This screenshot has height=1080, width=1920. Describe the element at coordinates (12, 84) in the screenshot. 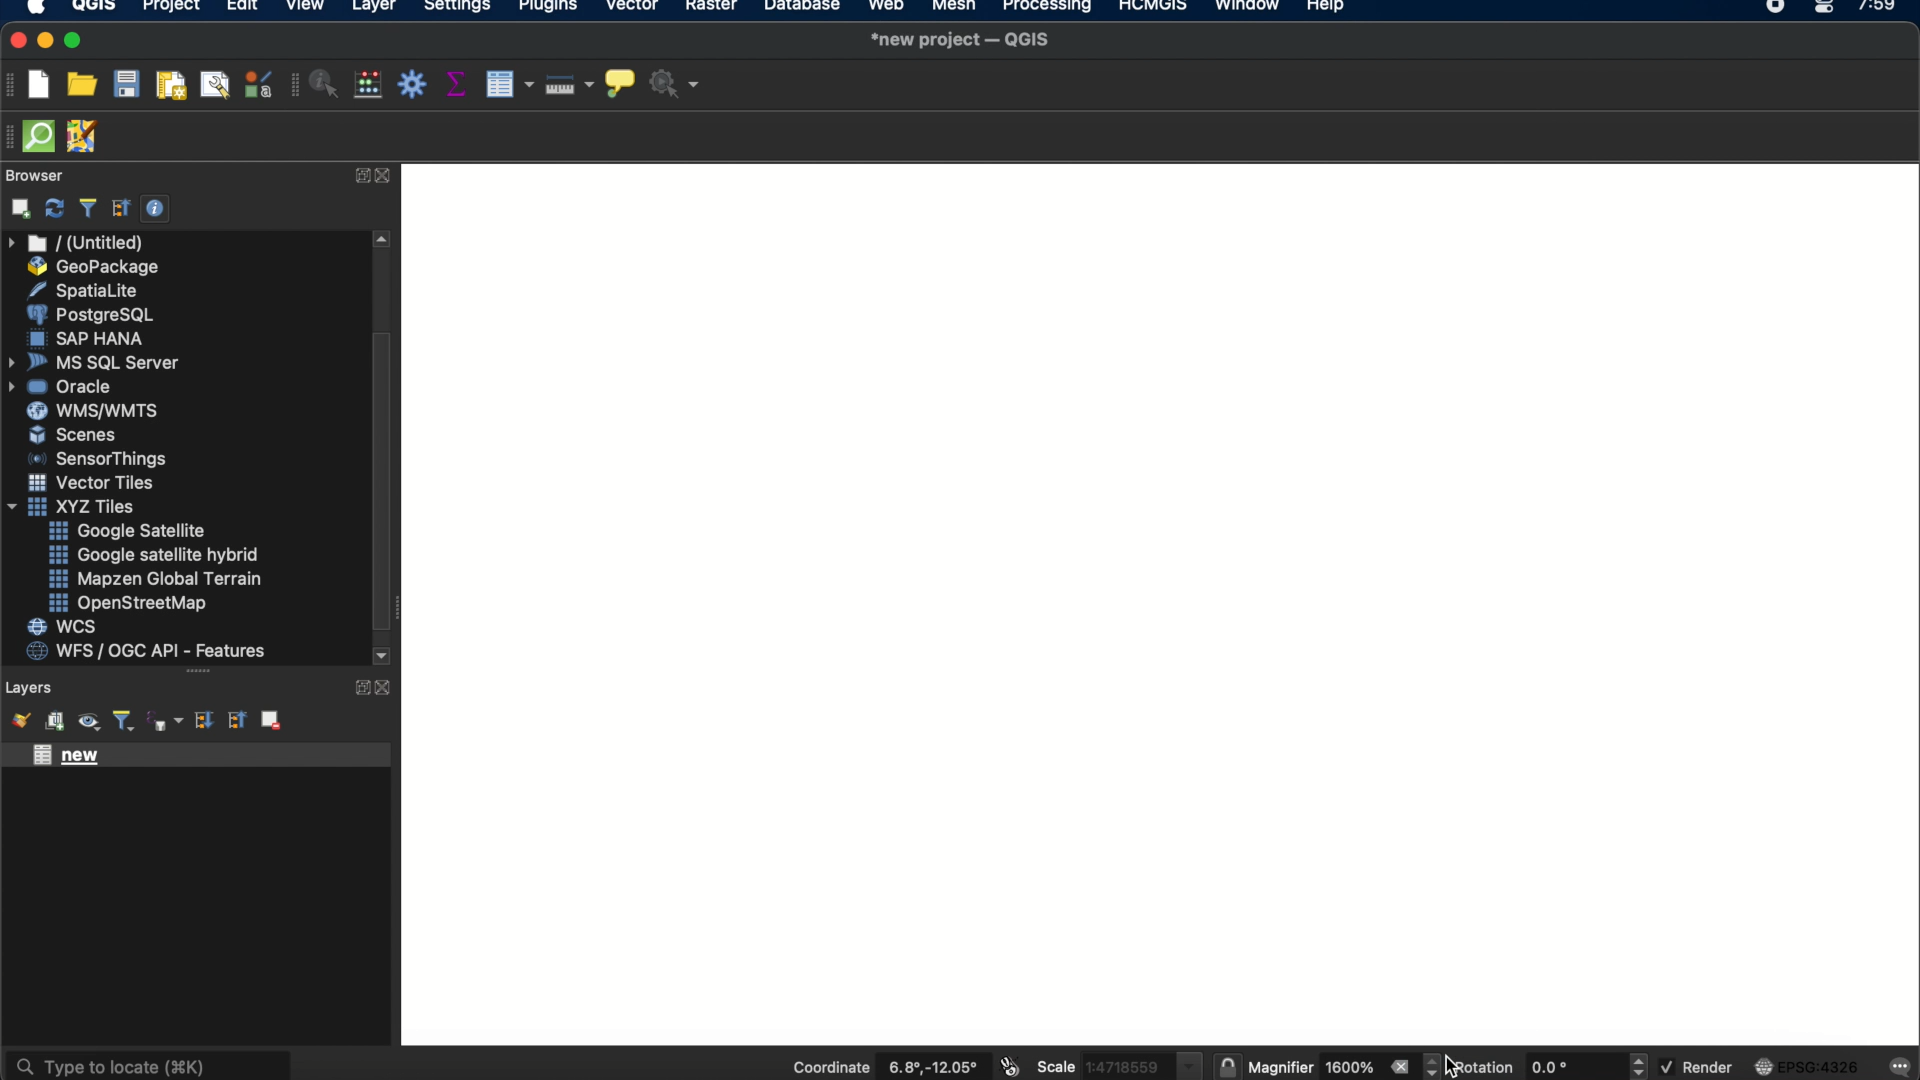

I see `project toolbar` at that location.